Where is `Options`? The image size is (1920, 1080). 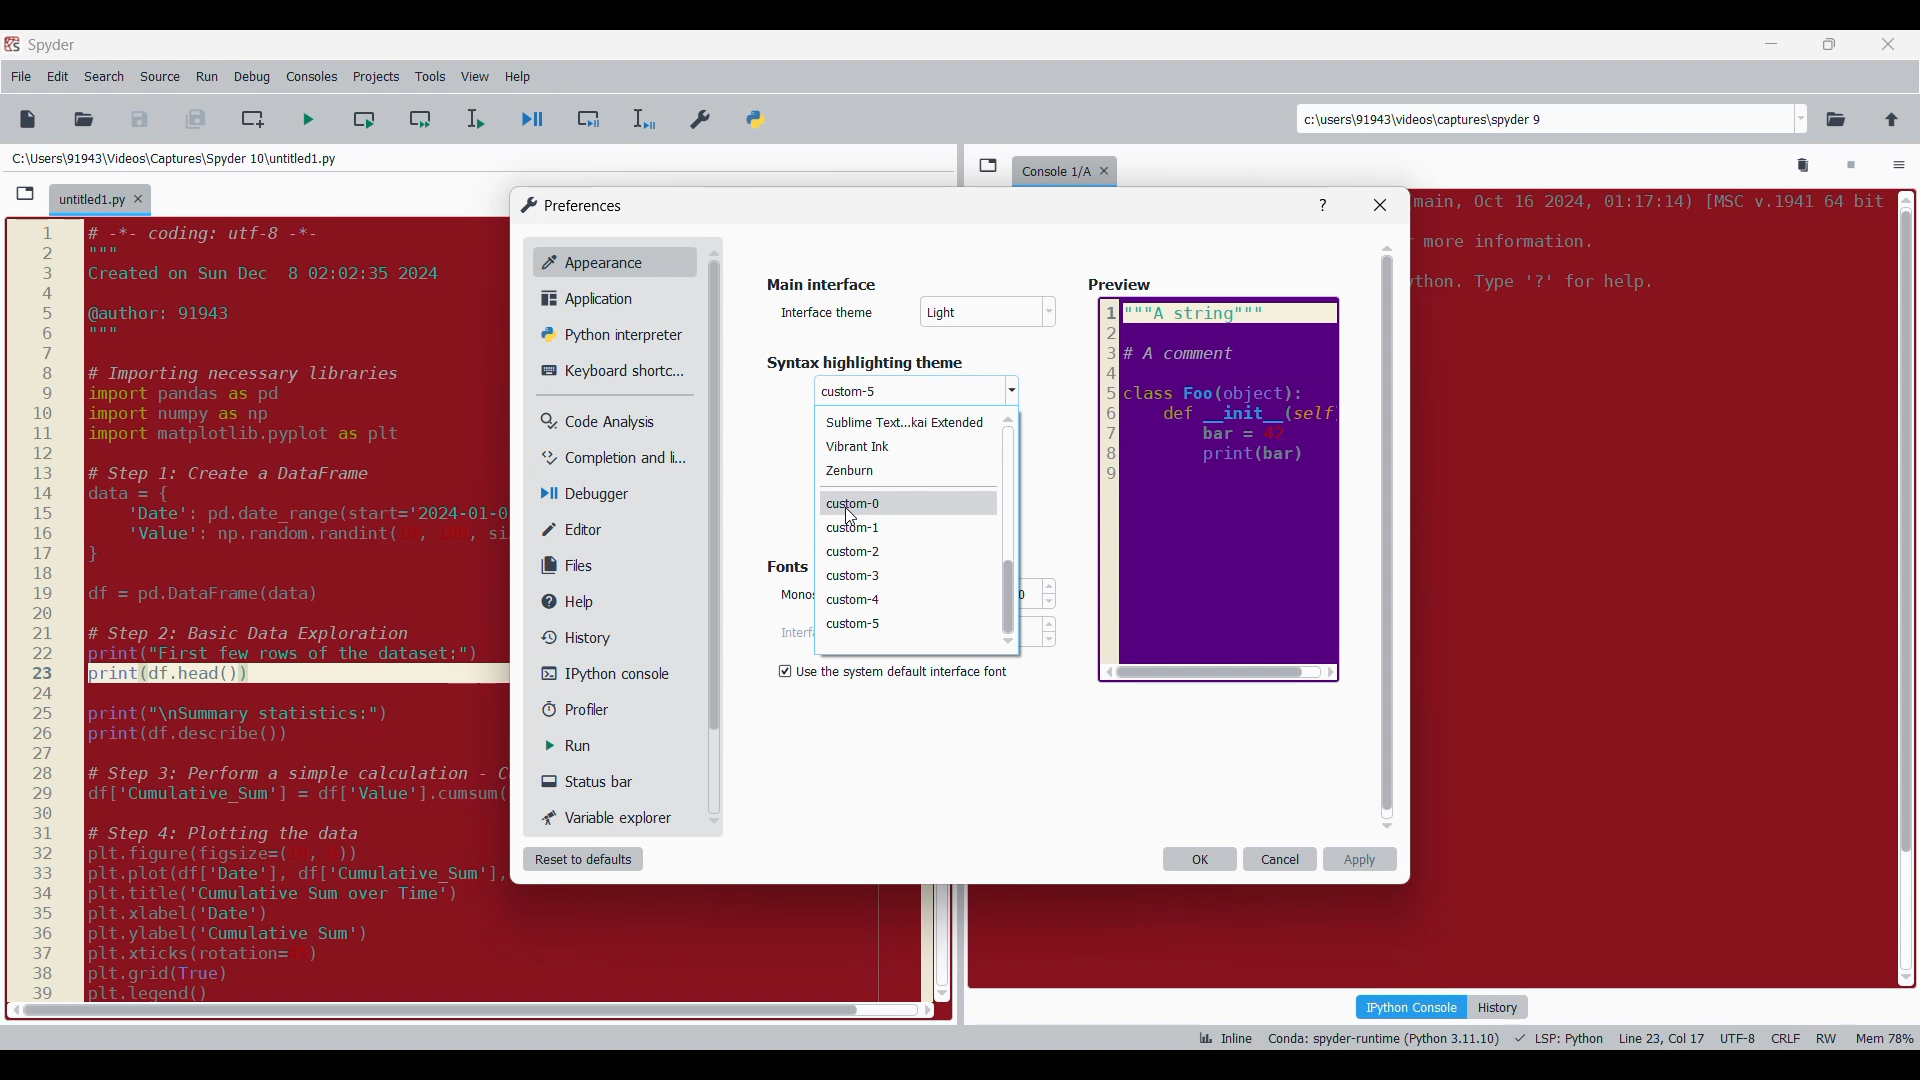
Options is located at coordinates (1899, 167).